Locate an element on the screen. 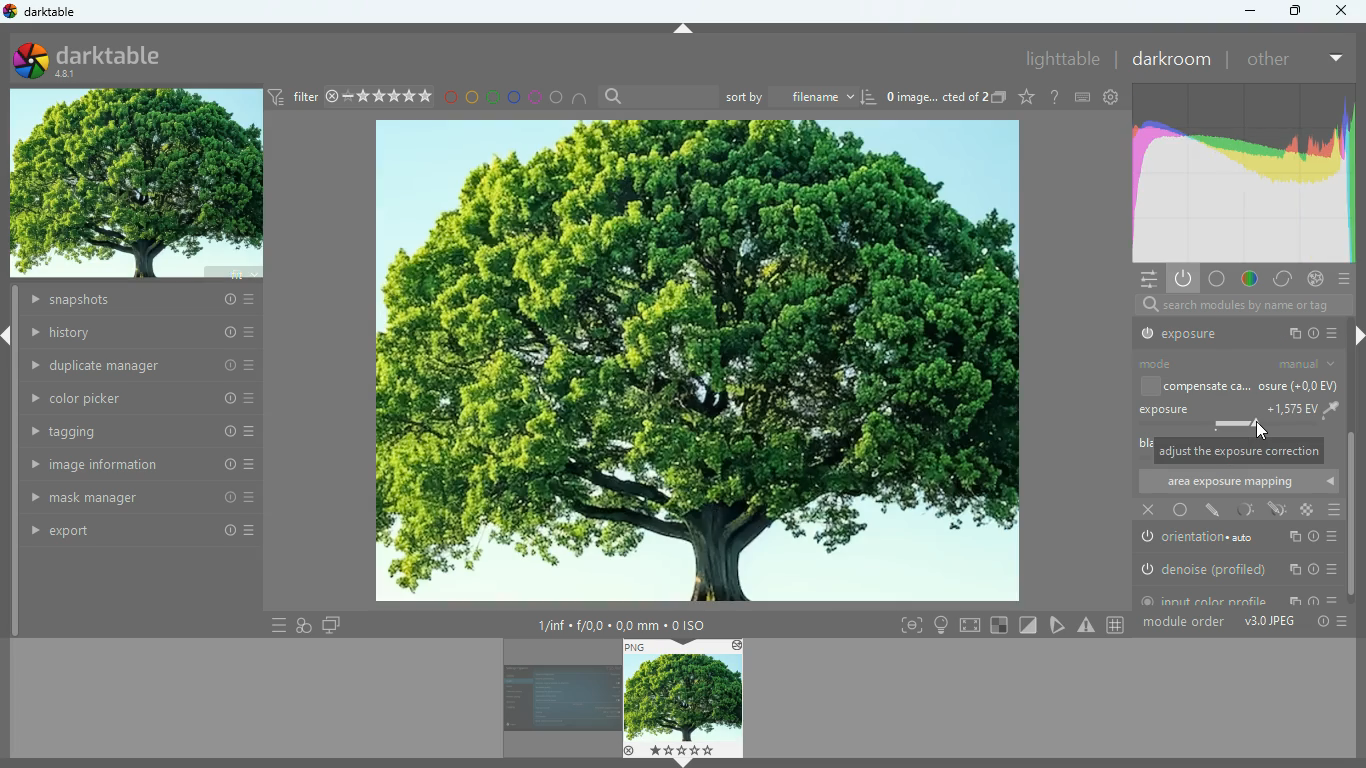 This screenshot has width=1366, height=768. input color profile is located at coordinates (1241, 602).